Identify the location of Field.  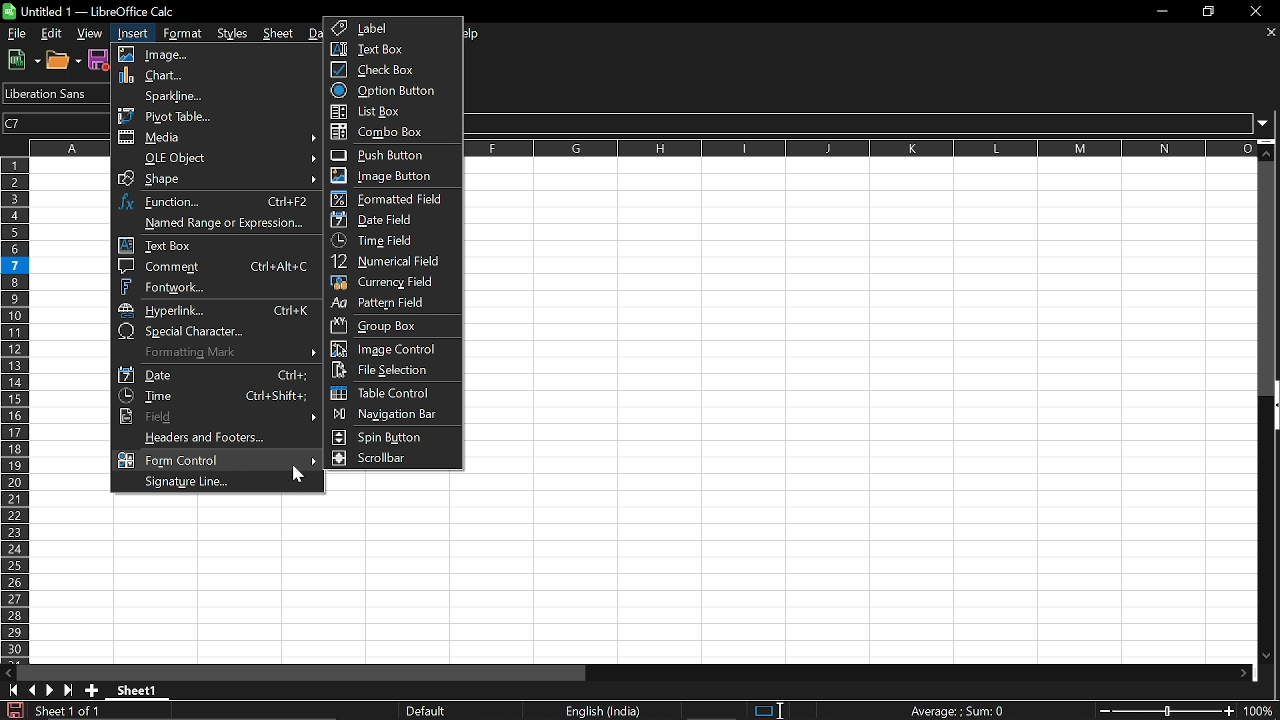
(215, 417).